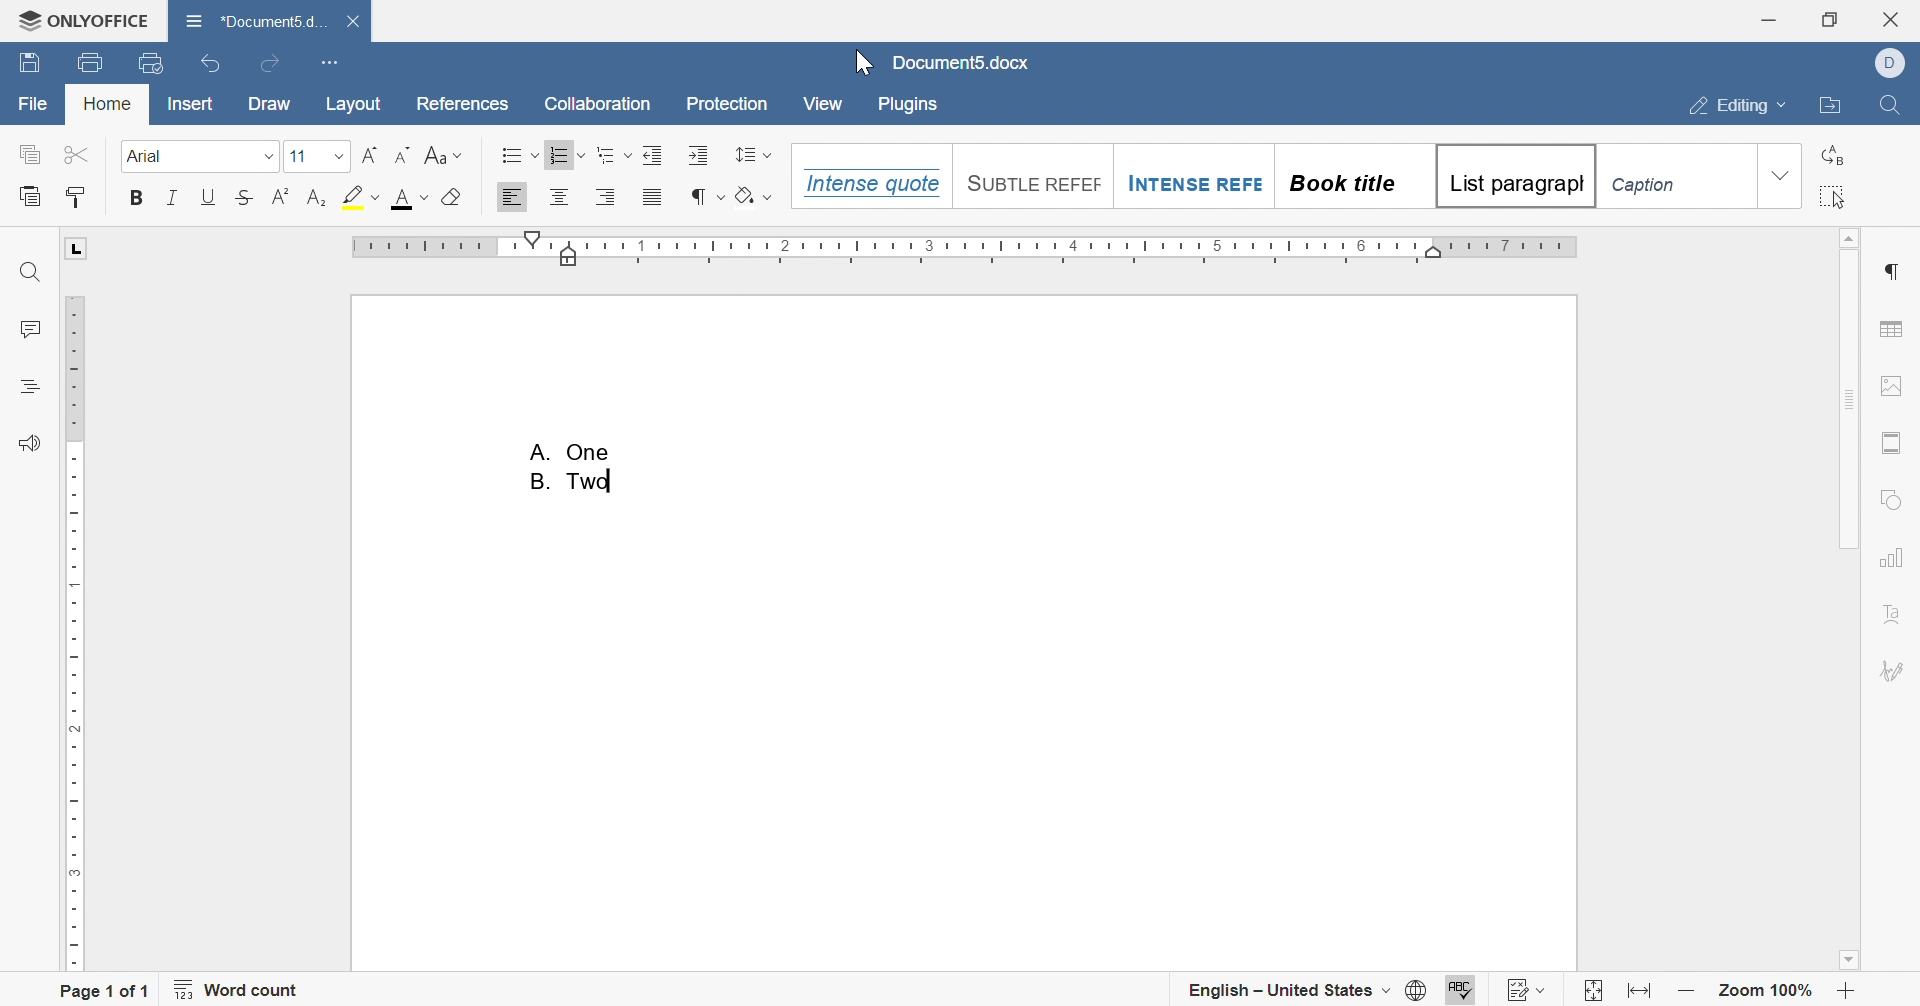 The image size is (1920, 1006). Describe the element at coordinates (271, 63) in the screenshot. I see `redo` at that location.